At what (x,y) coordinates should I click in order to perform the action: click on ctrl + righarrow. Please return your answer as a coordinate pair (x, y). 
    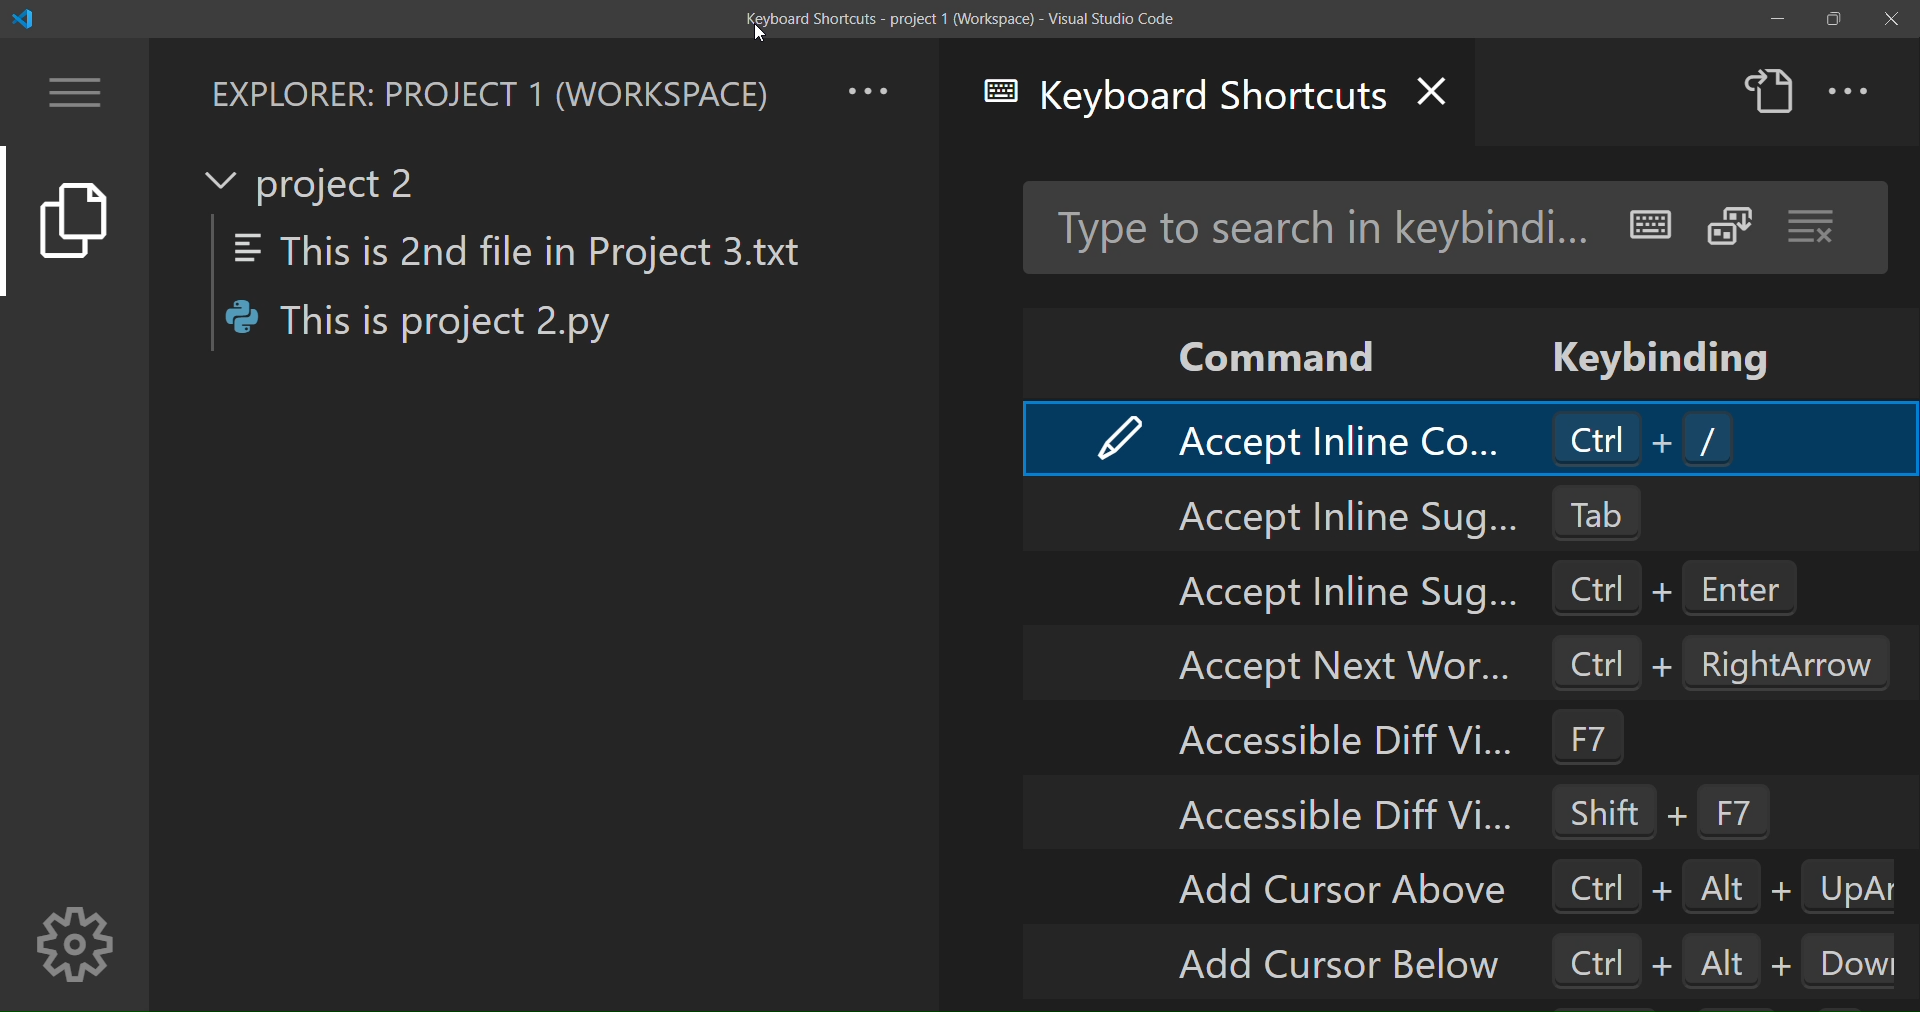
    Looking at the image, I should click on (1721, 662).